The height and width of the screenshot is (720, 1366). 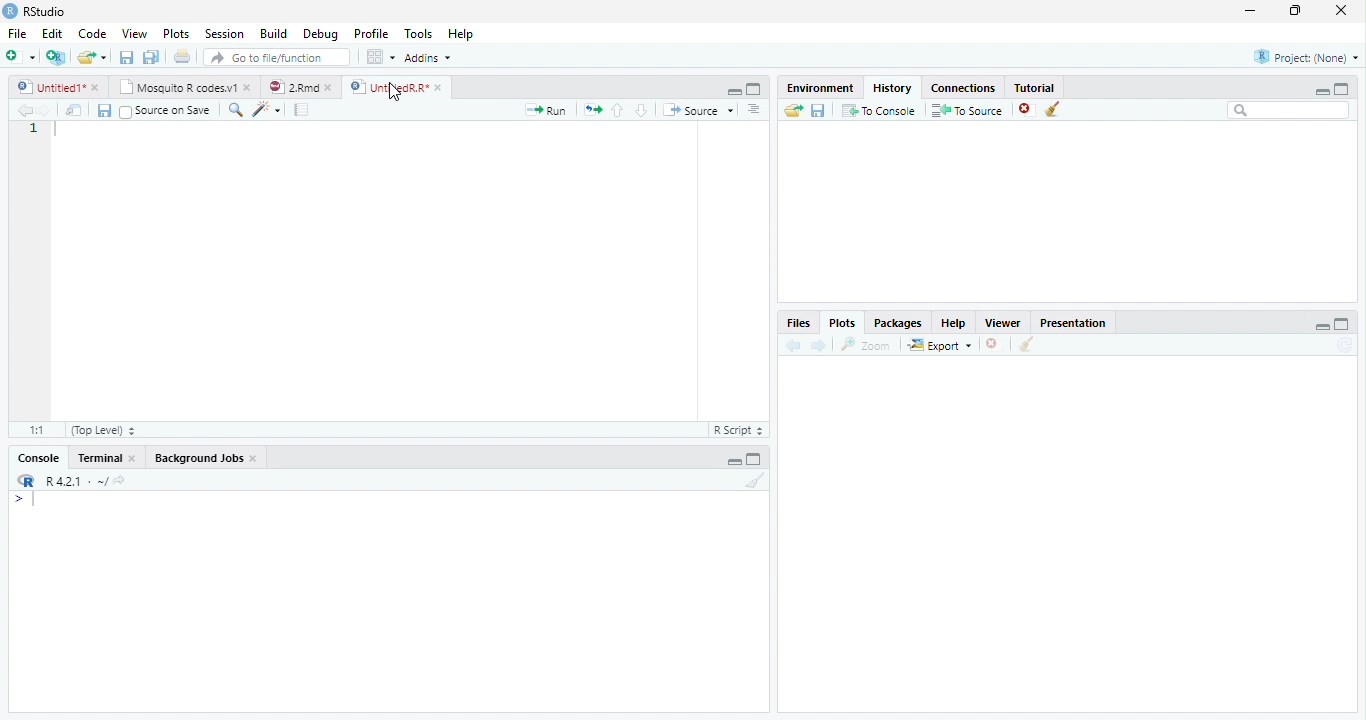 What do you see at coordinates (697, 109) in the screenshot?
I see `Source` at bounding box center [697, 109].